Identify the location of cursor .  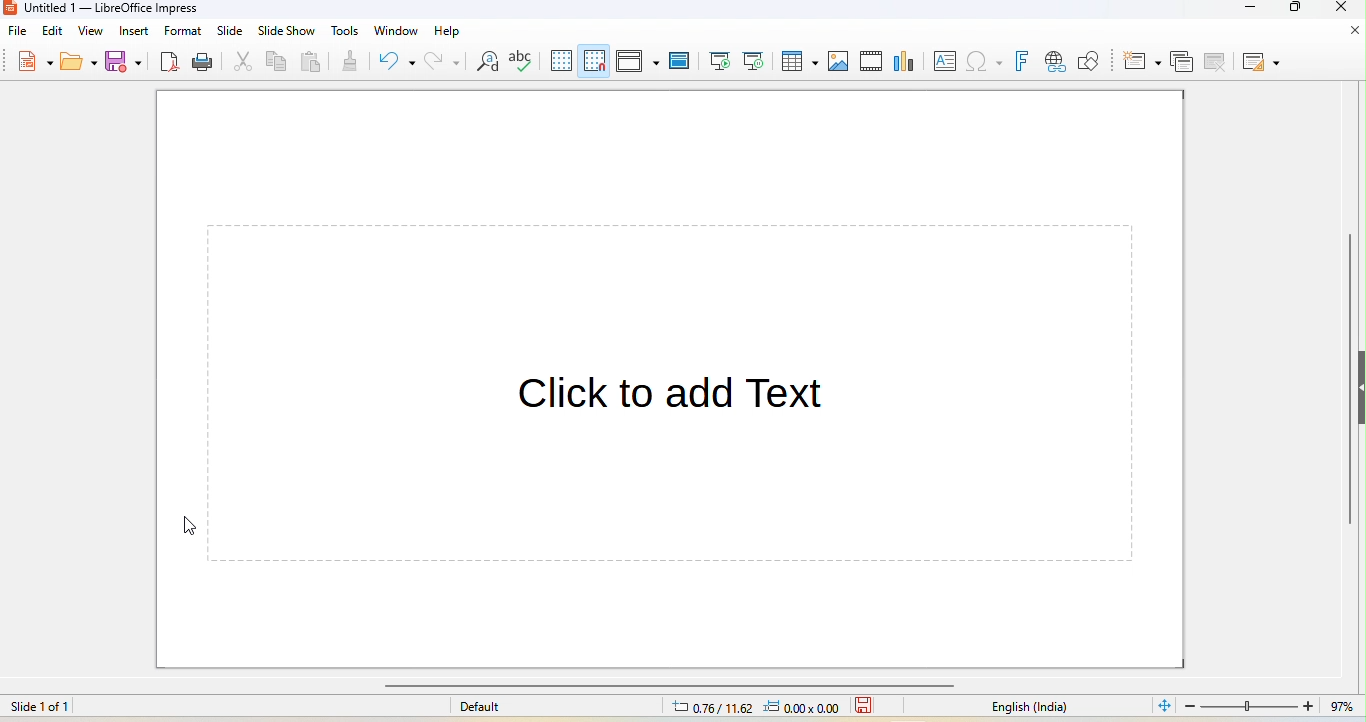
(187, 525).